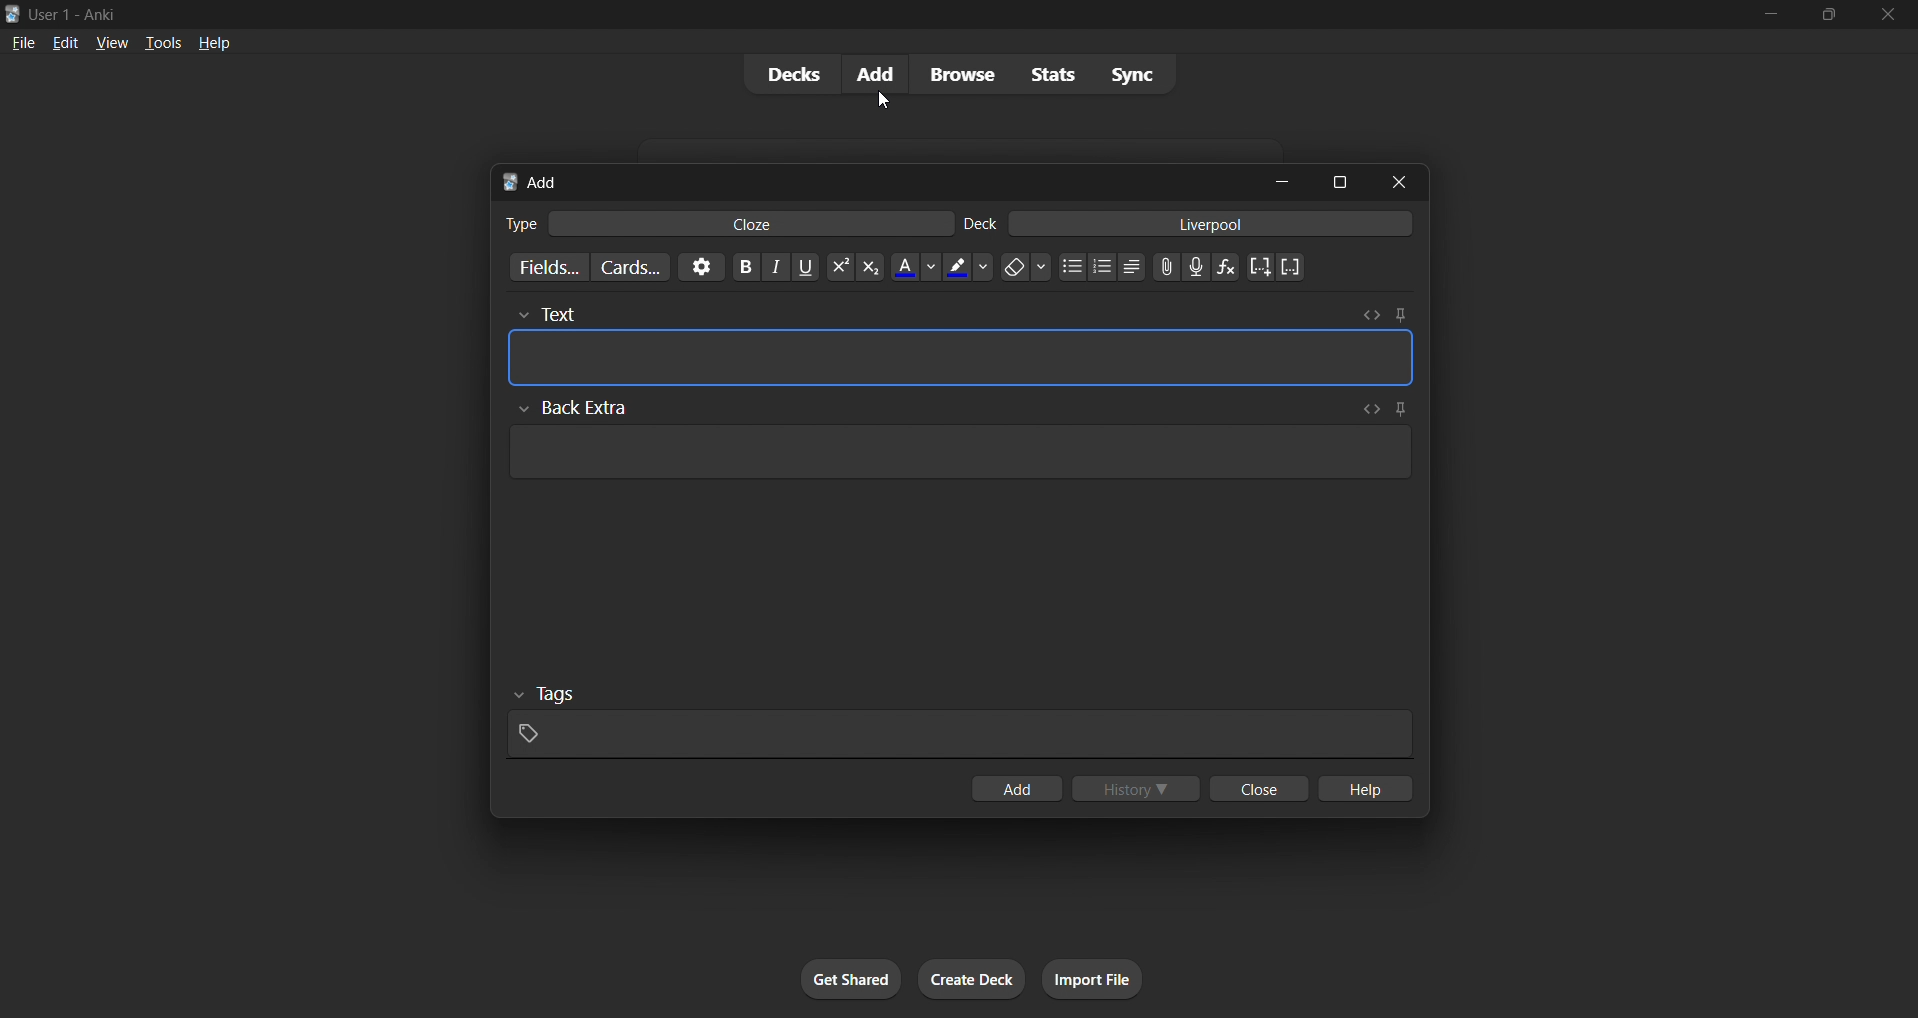 This screenshot has height=1018, width=1918. What do you see at coordinates (21, 44) in the screenshot?
I see `file` at bounding box center [21, 44].